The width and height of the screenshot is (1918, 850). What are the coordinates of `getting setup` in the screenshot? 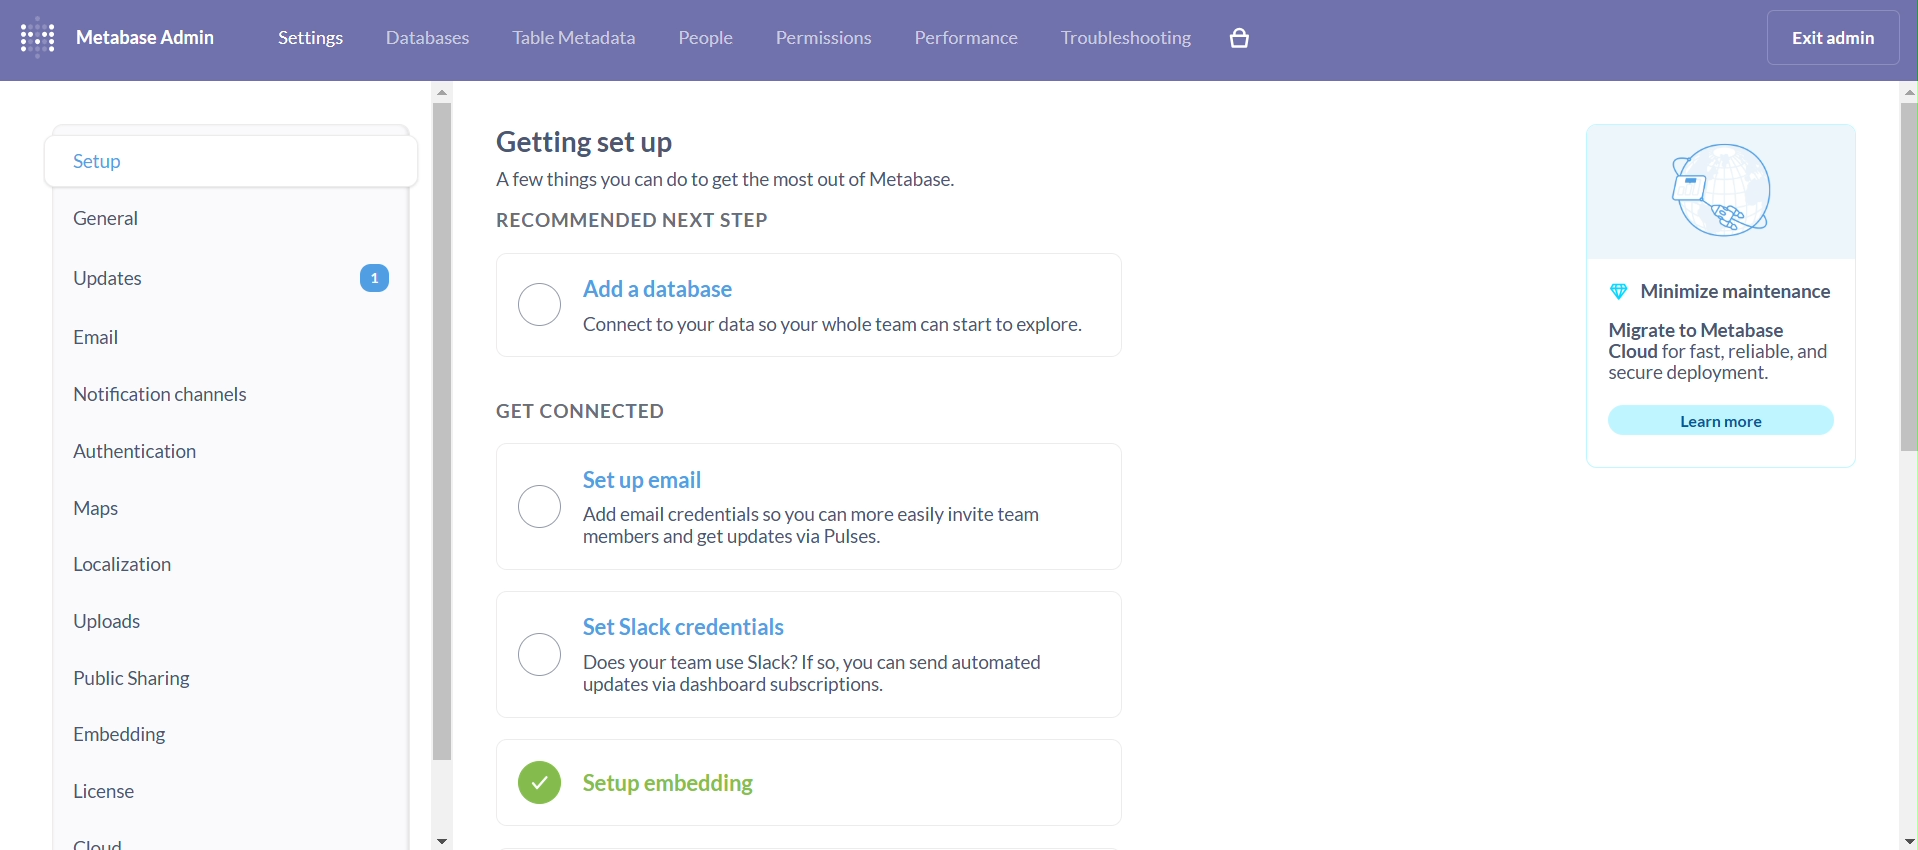 It's located at (588, 142).